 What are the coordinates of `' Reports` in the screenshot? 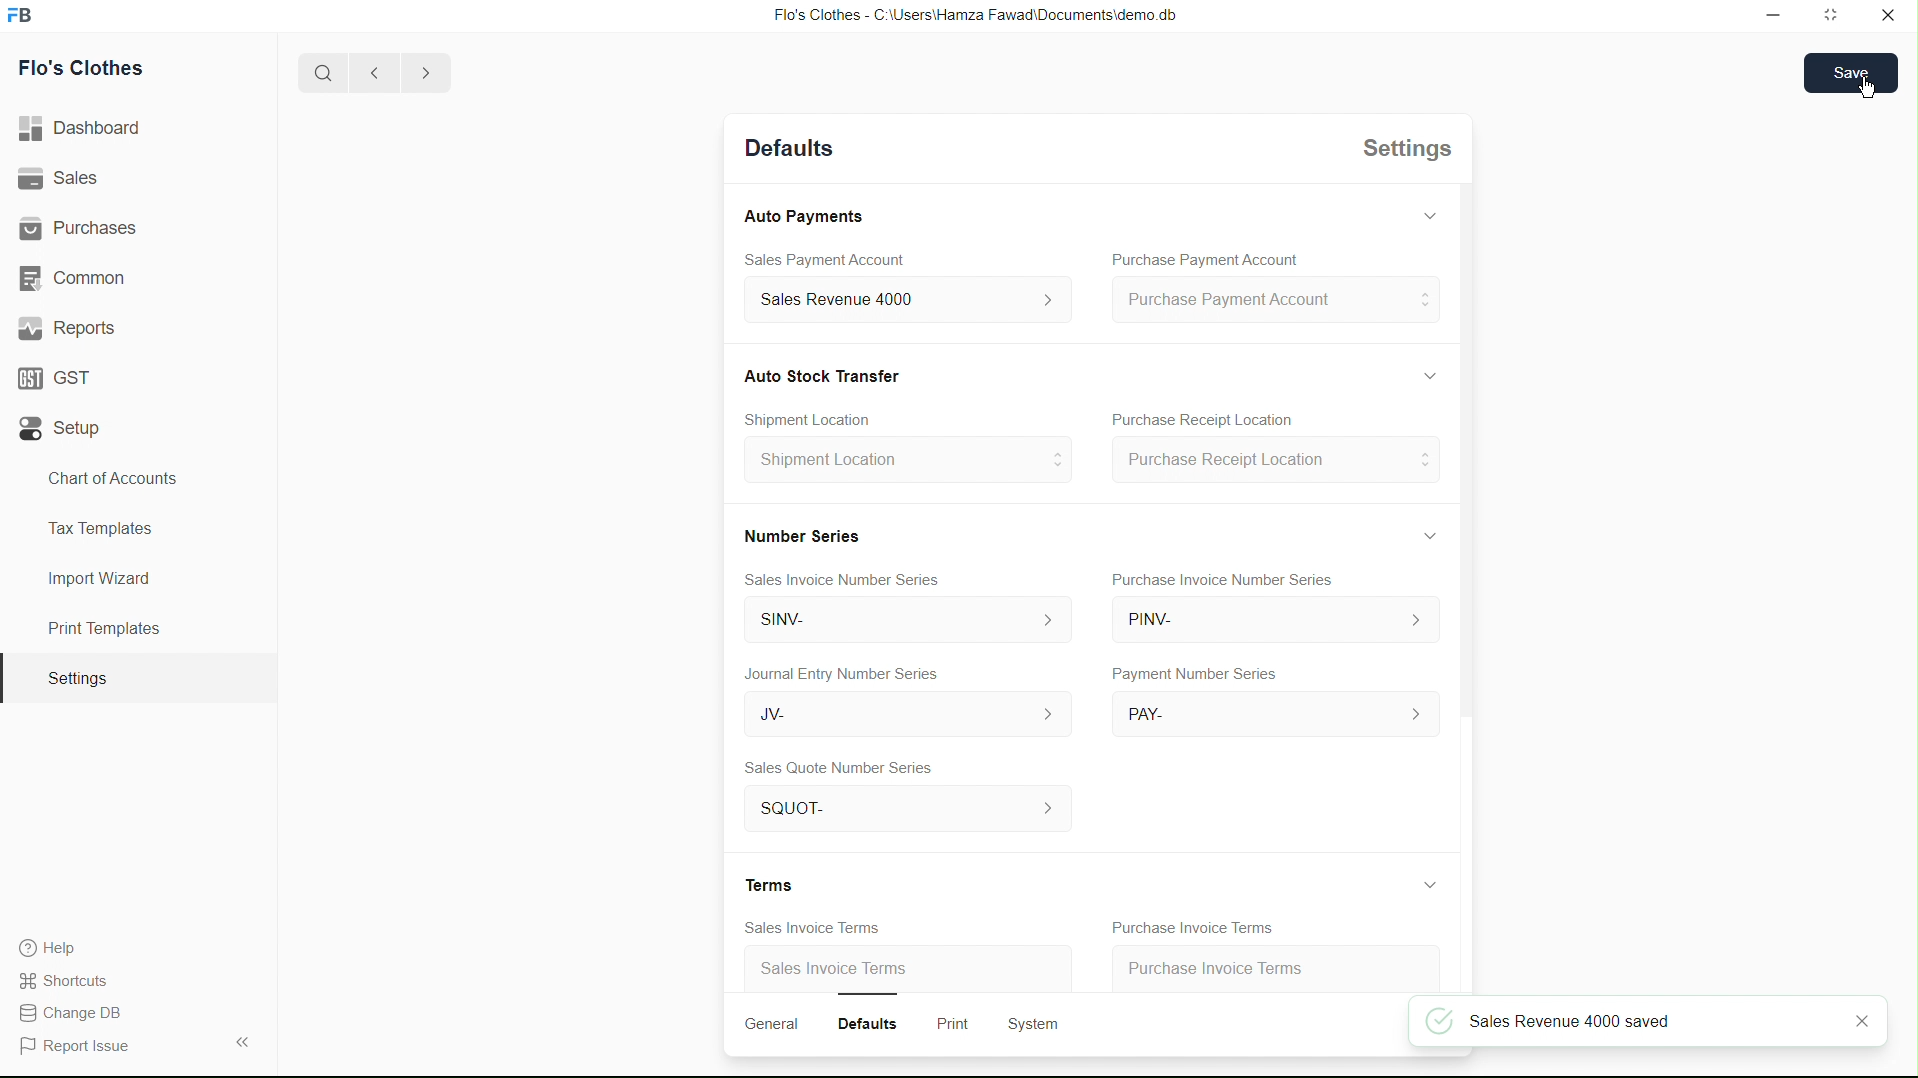 It's located at (71, 327).